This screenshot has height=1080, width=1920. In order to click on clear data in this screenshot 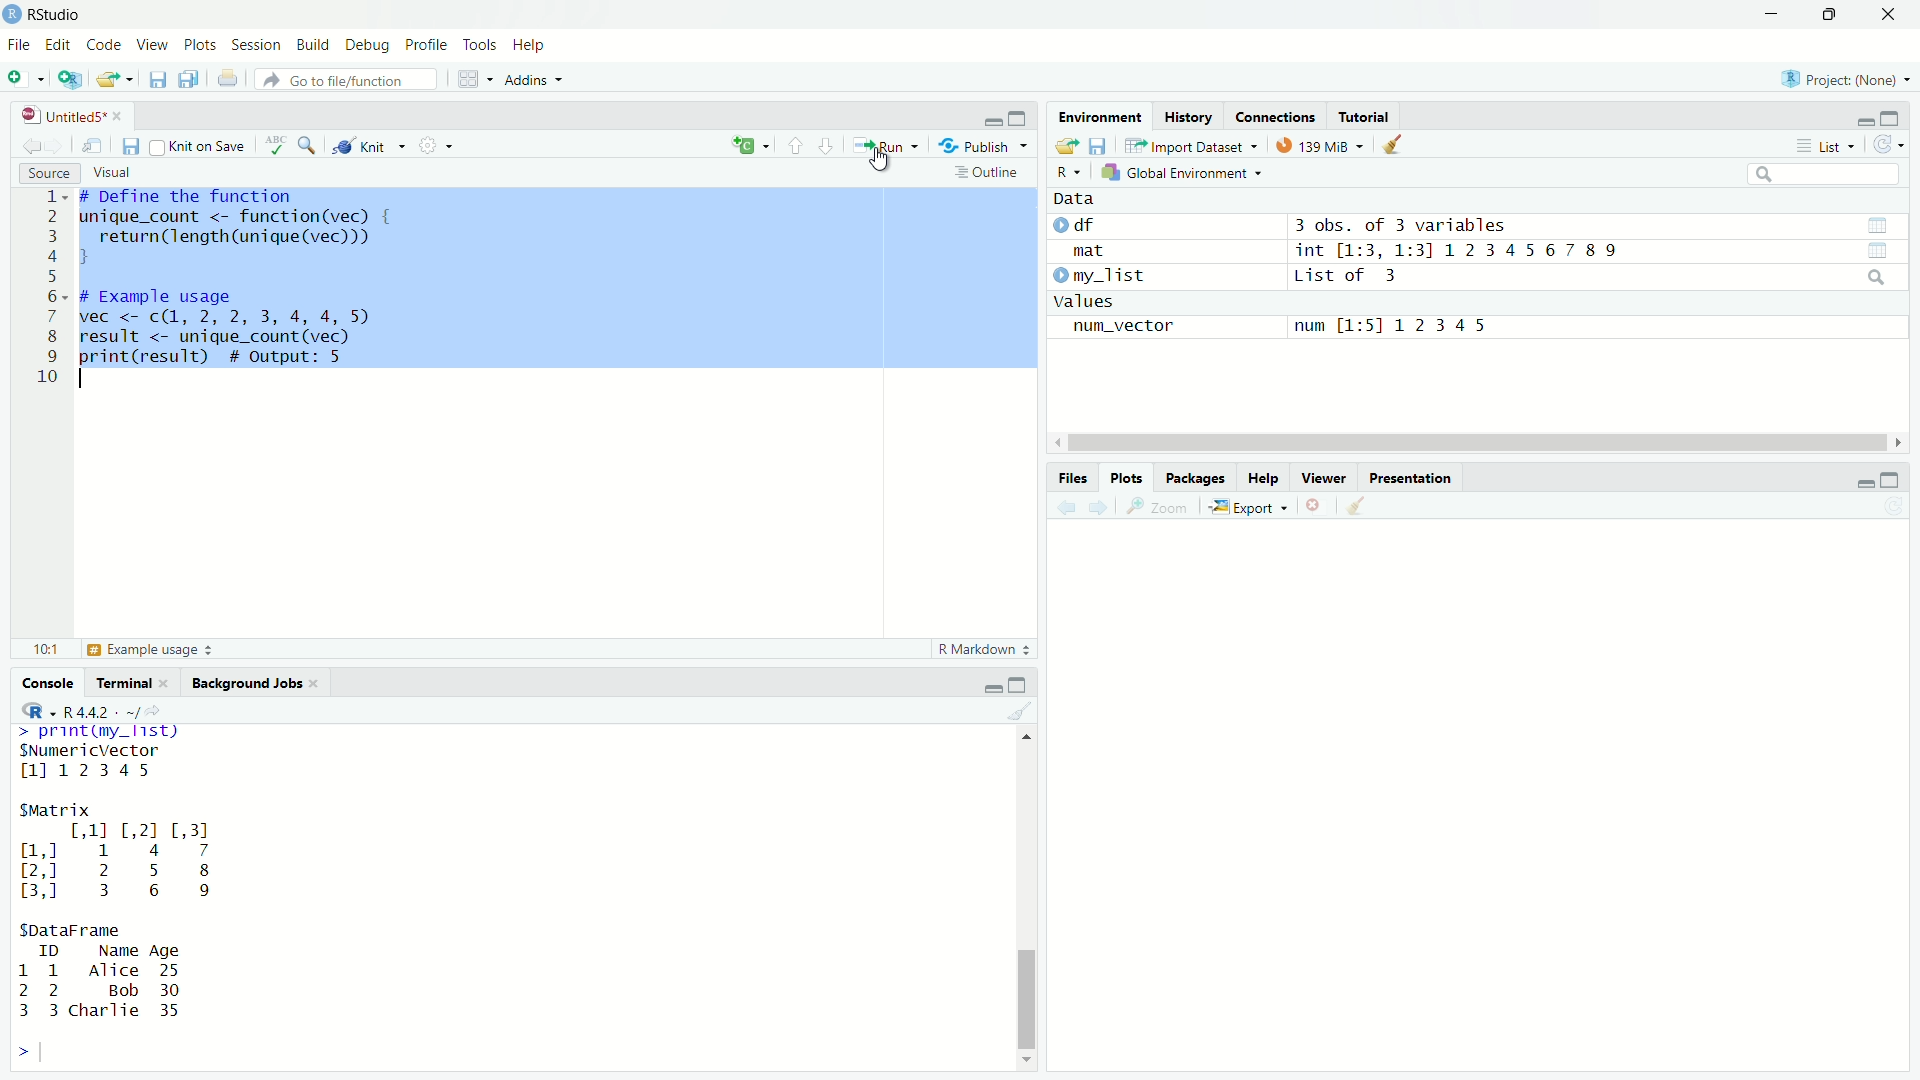, I will do `click(1395, 145)`.